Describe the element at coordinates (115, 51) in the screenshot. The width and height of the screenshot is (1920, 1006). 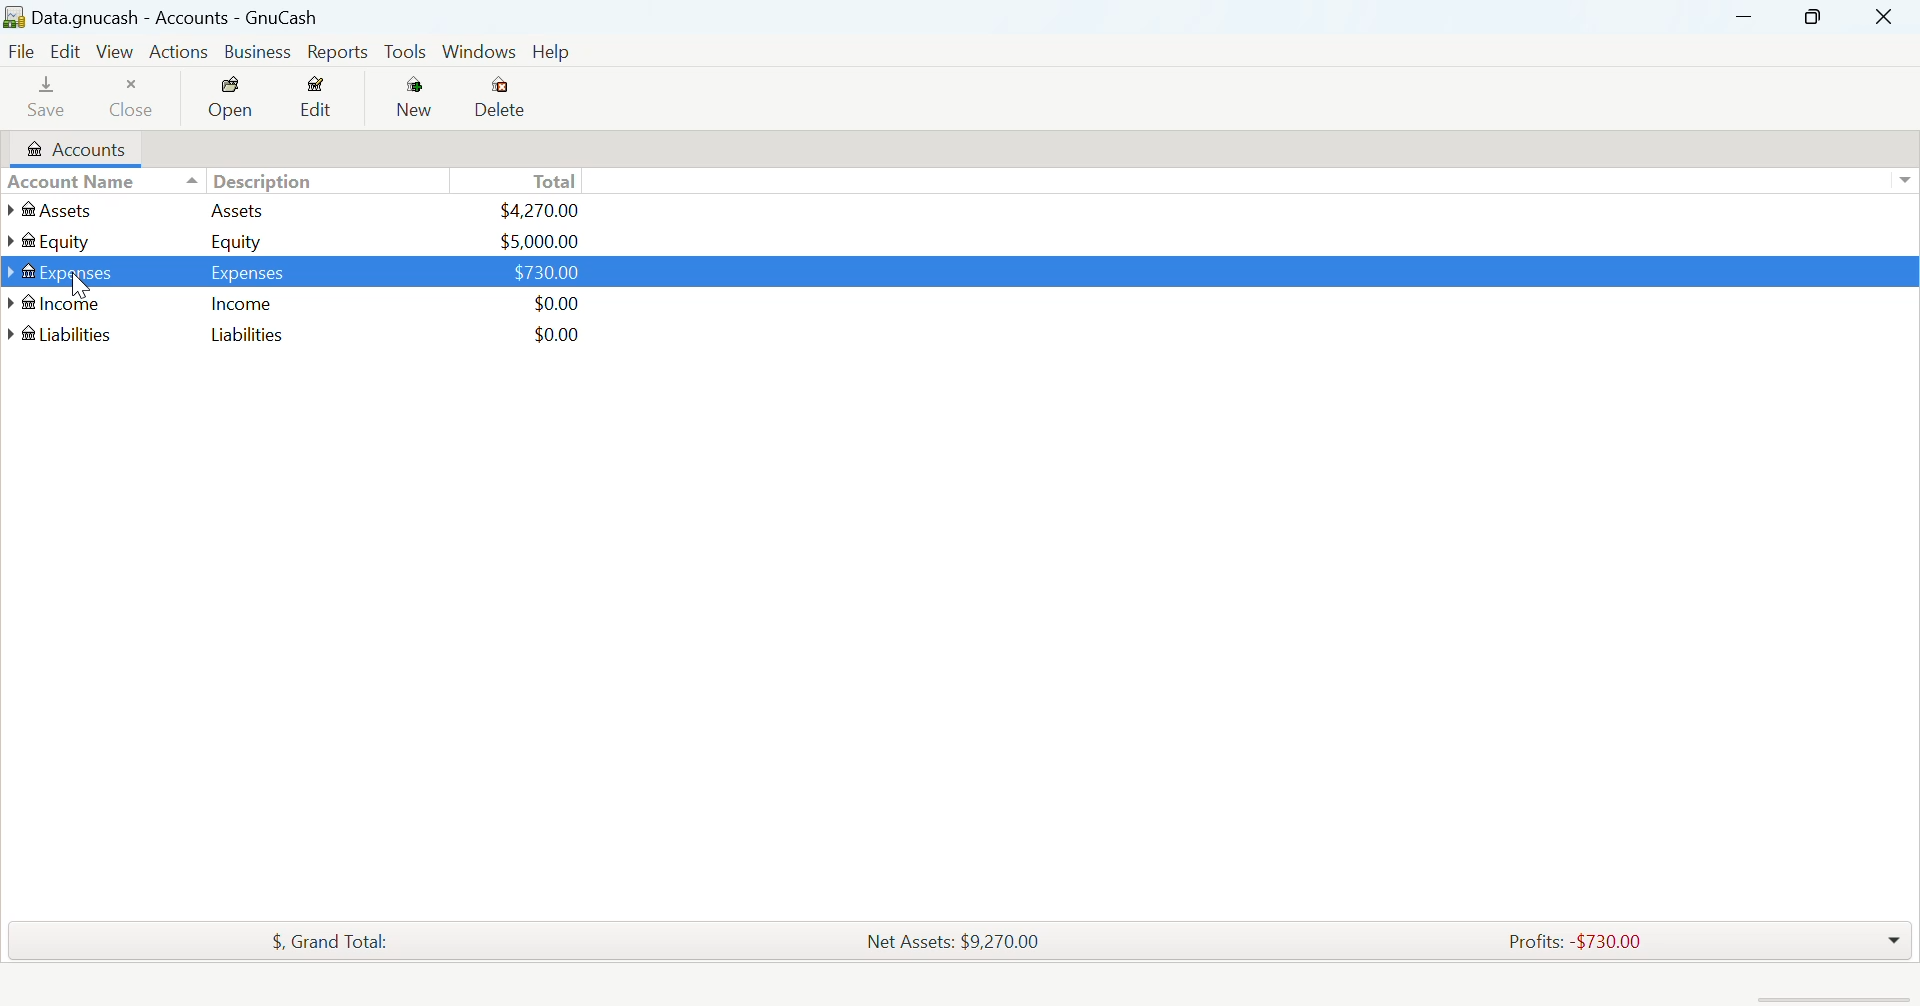
I see `View` at that location.